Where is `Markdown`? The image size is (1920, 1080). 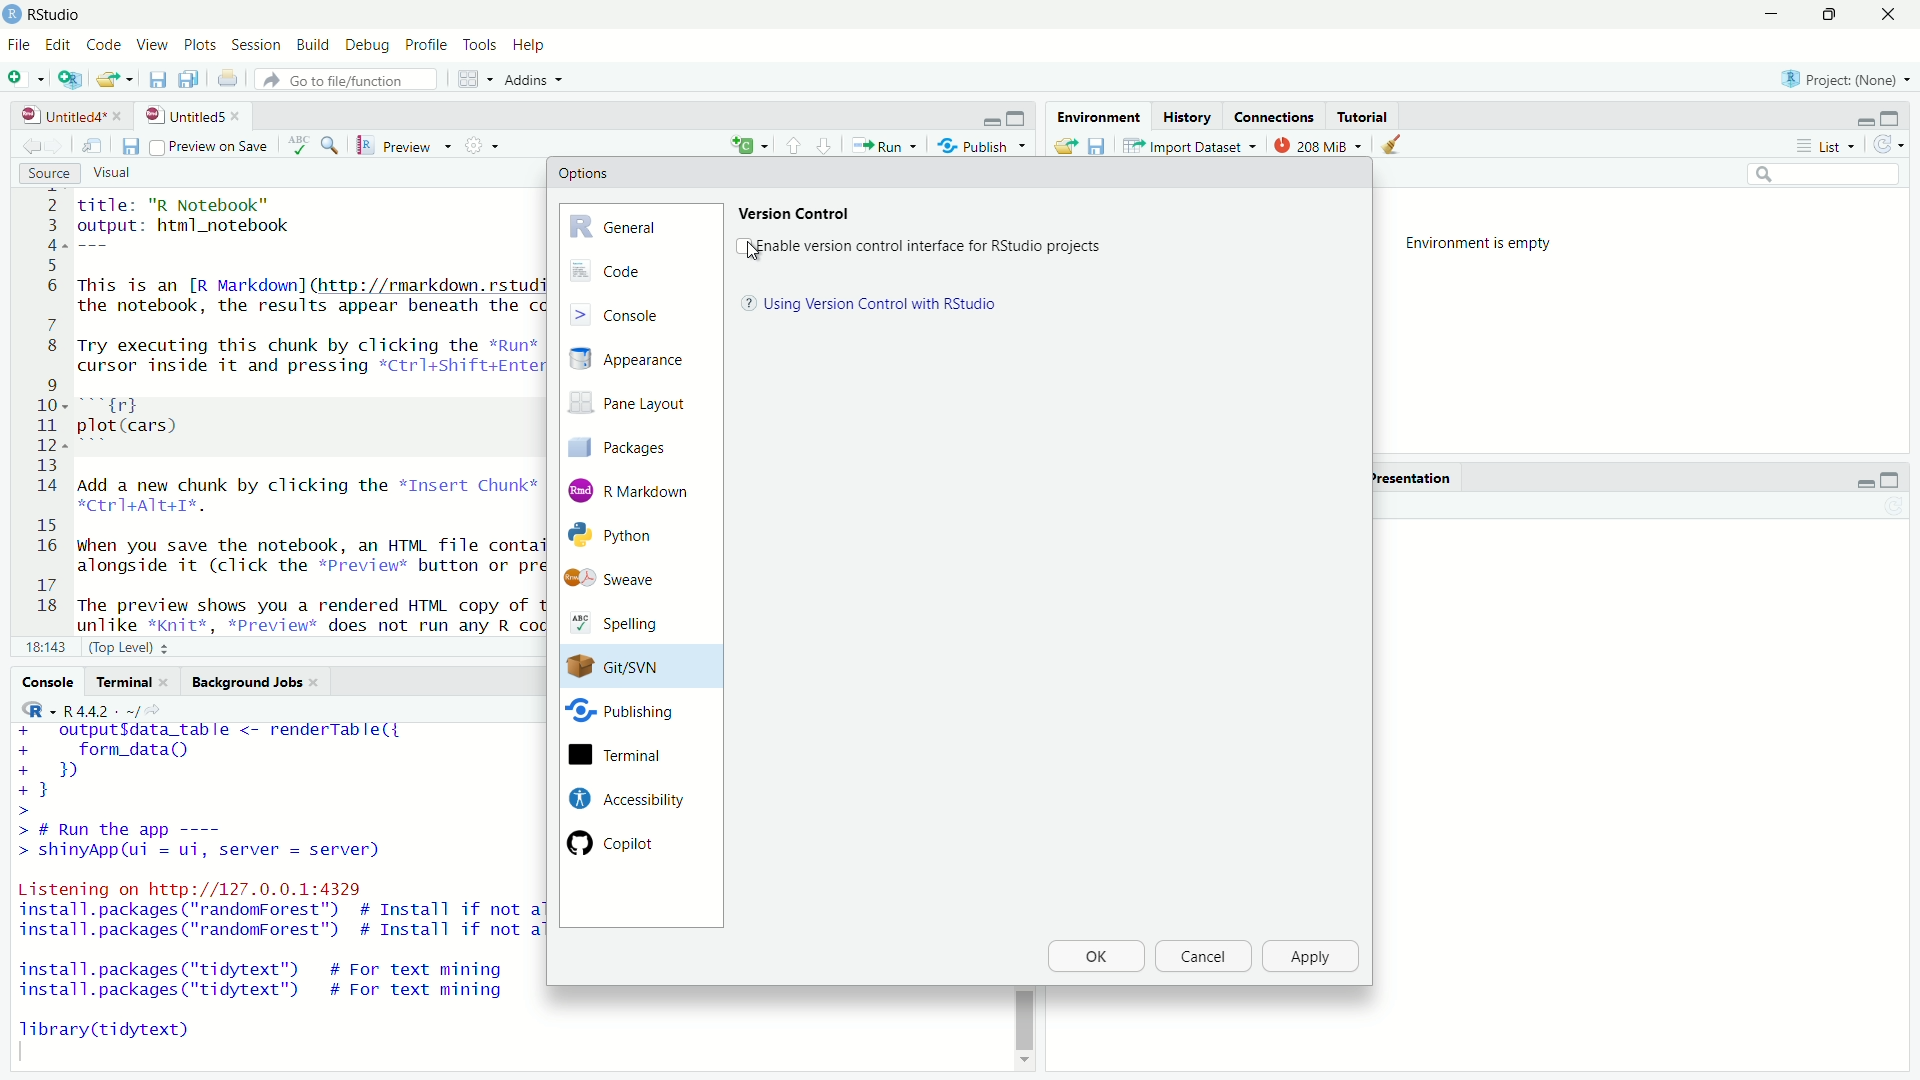 Markdown is located at coordinates (633, 489).